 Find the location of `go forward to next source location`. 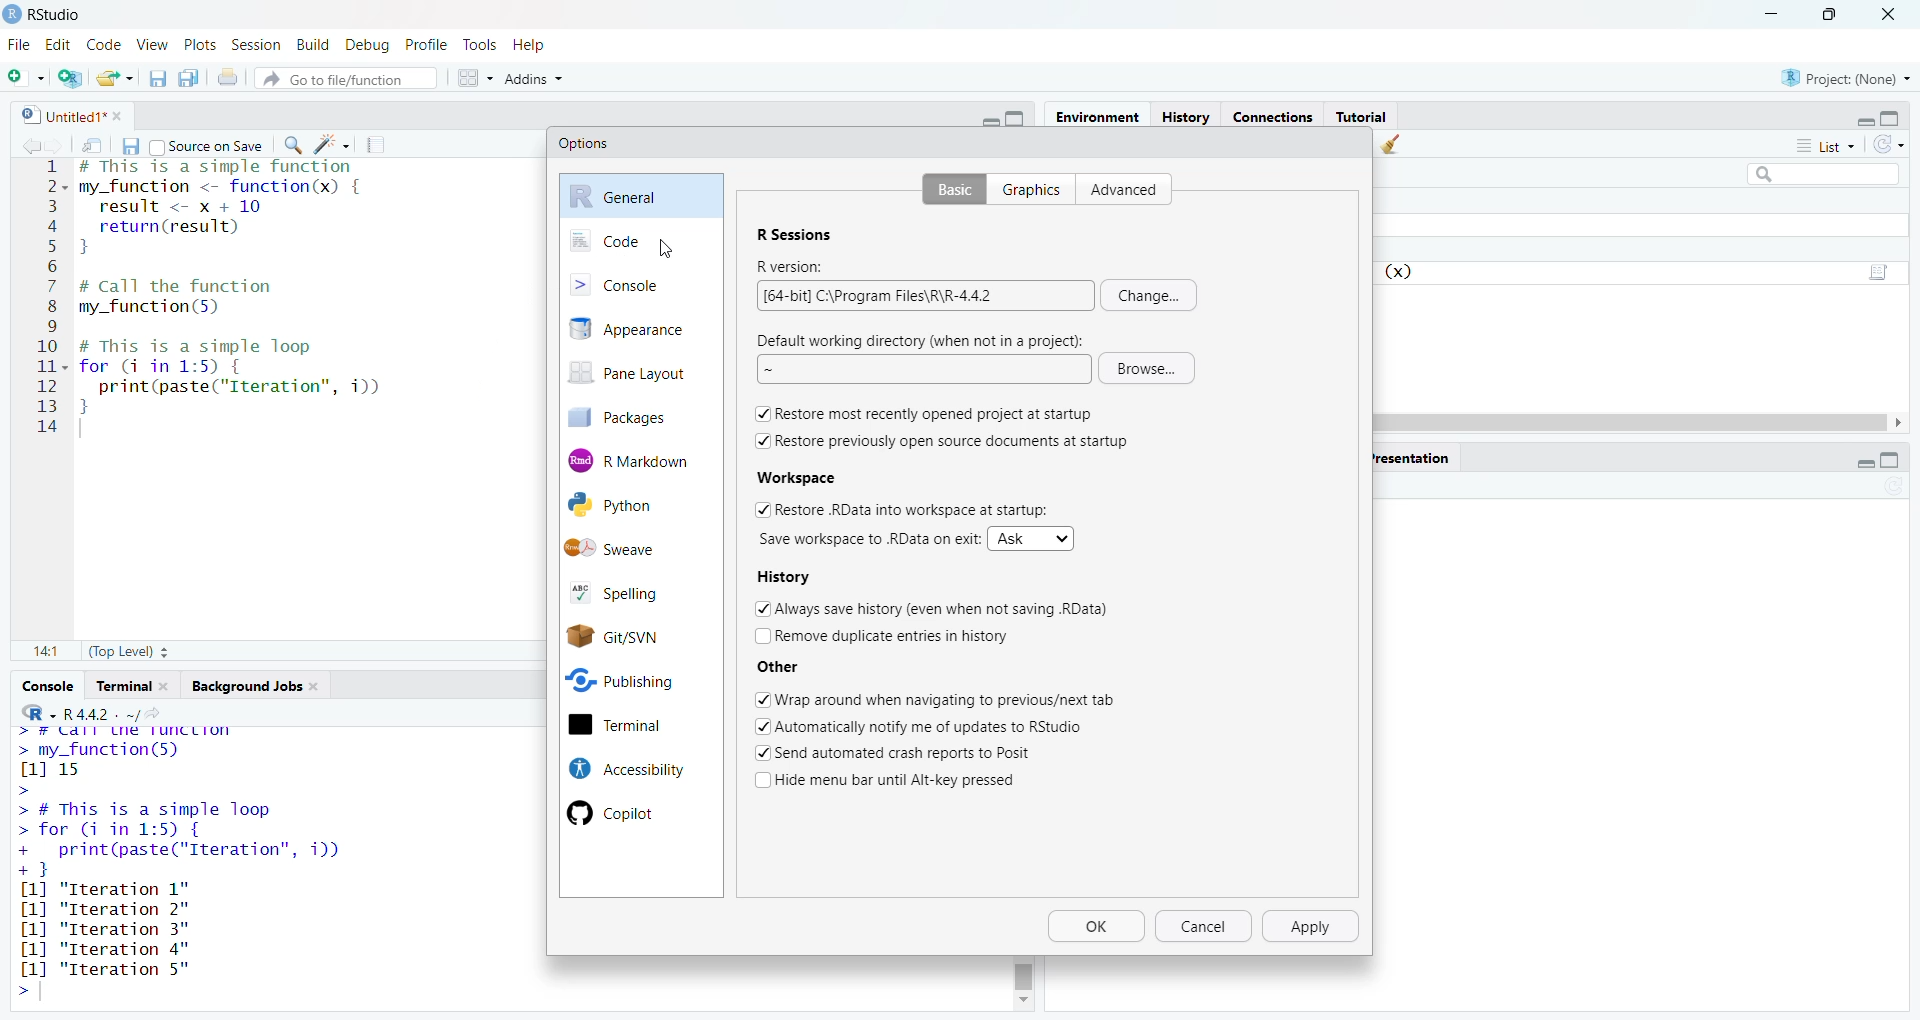

go forward to next source location is located at coordinates (59, 144).